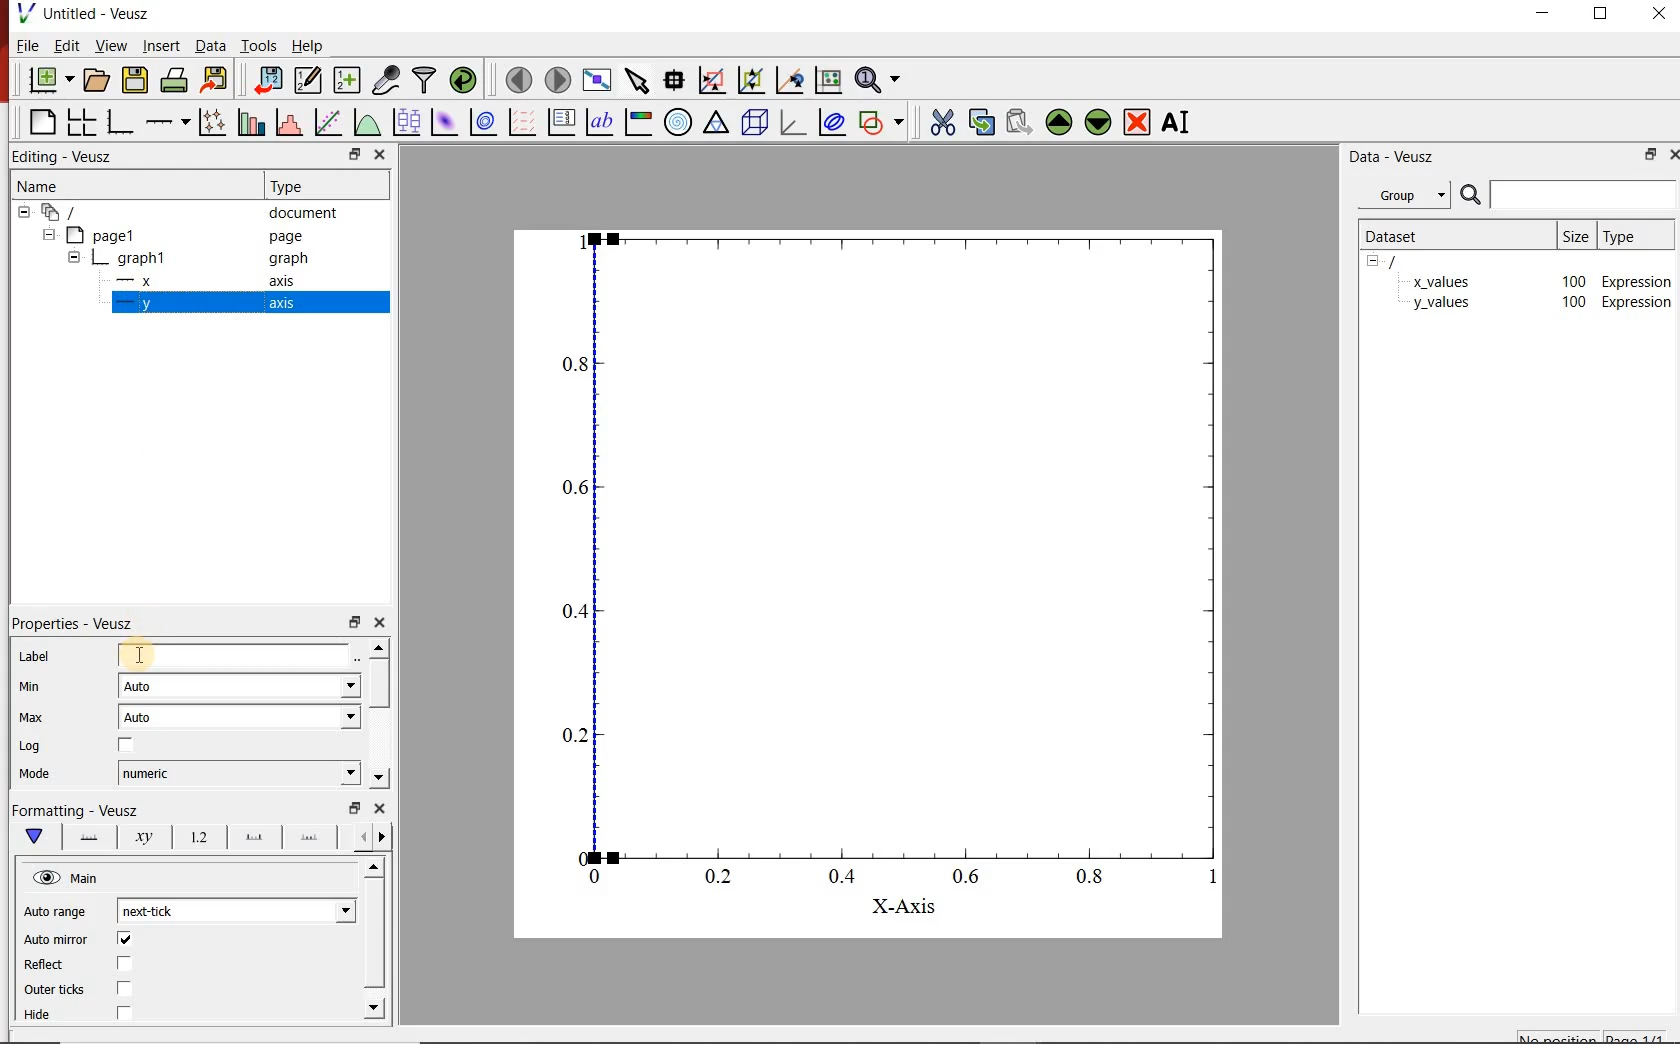 This screenshot has height=1044, width=1680. I want to click on edit , so click(69, 45).